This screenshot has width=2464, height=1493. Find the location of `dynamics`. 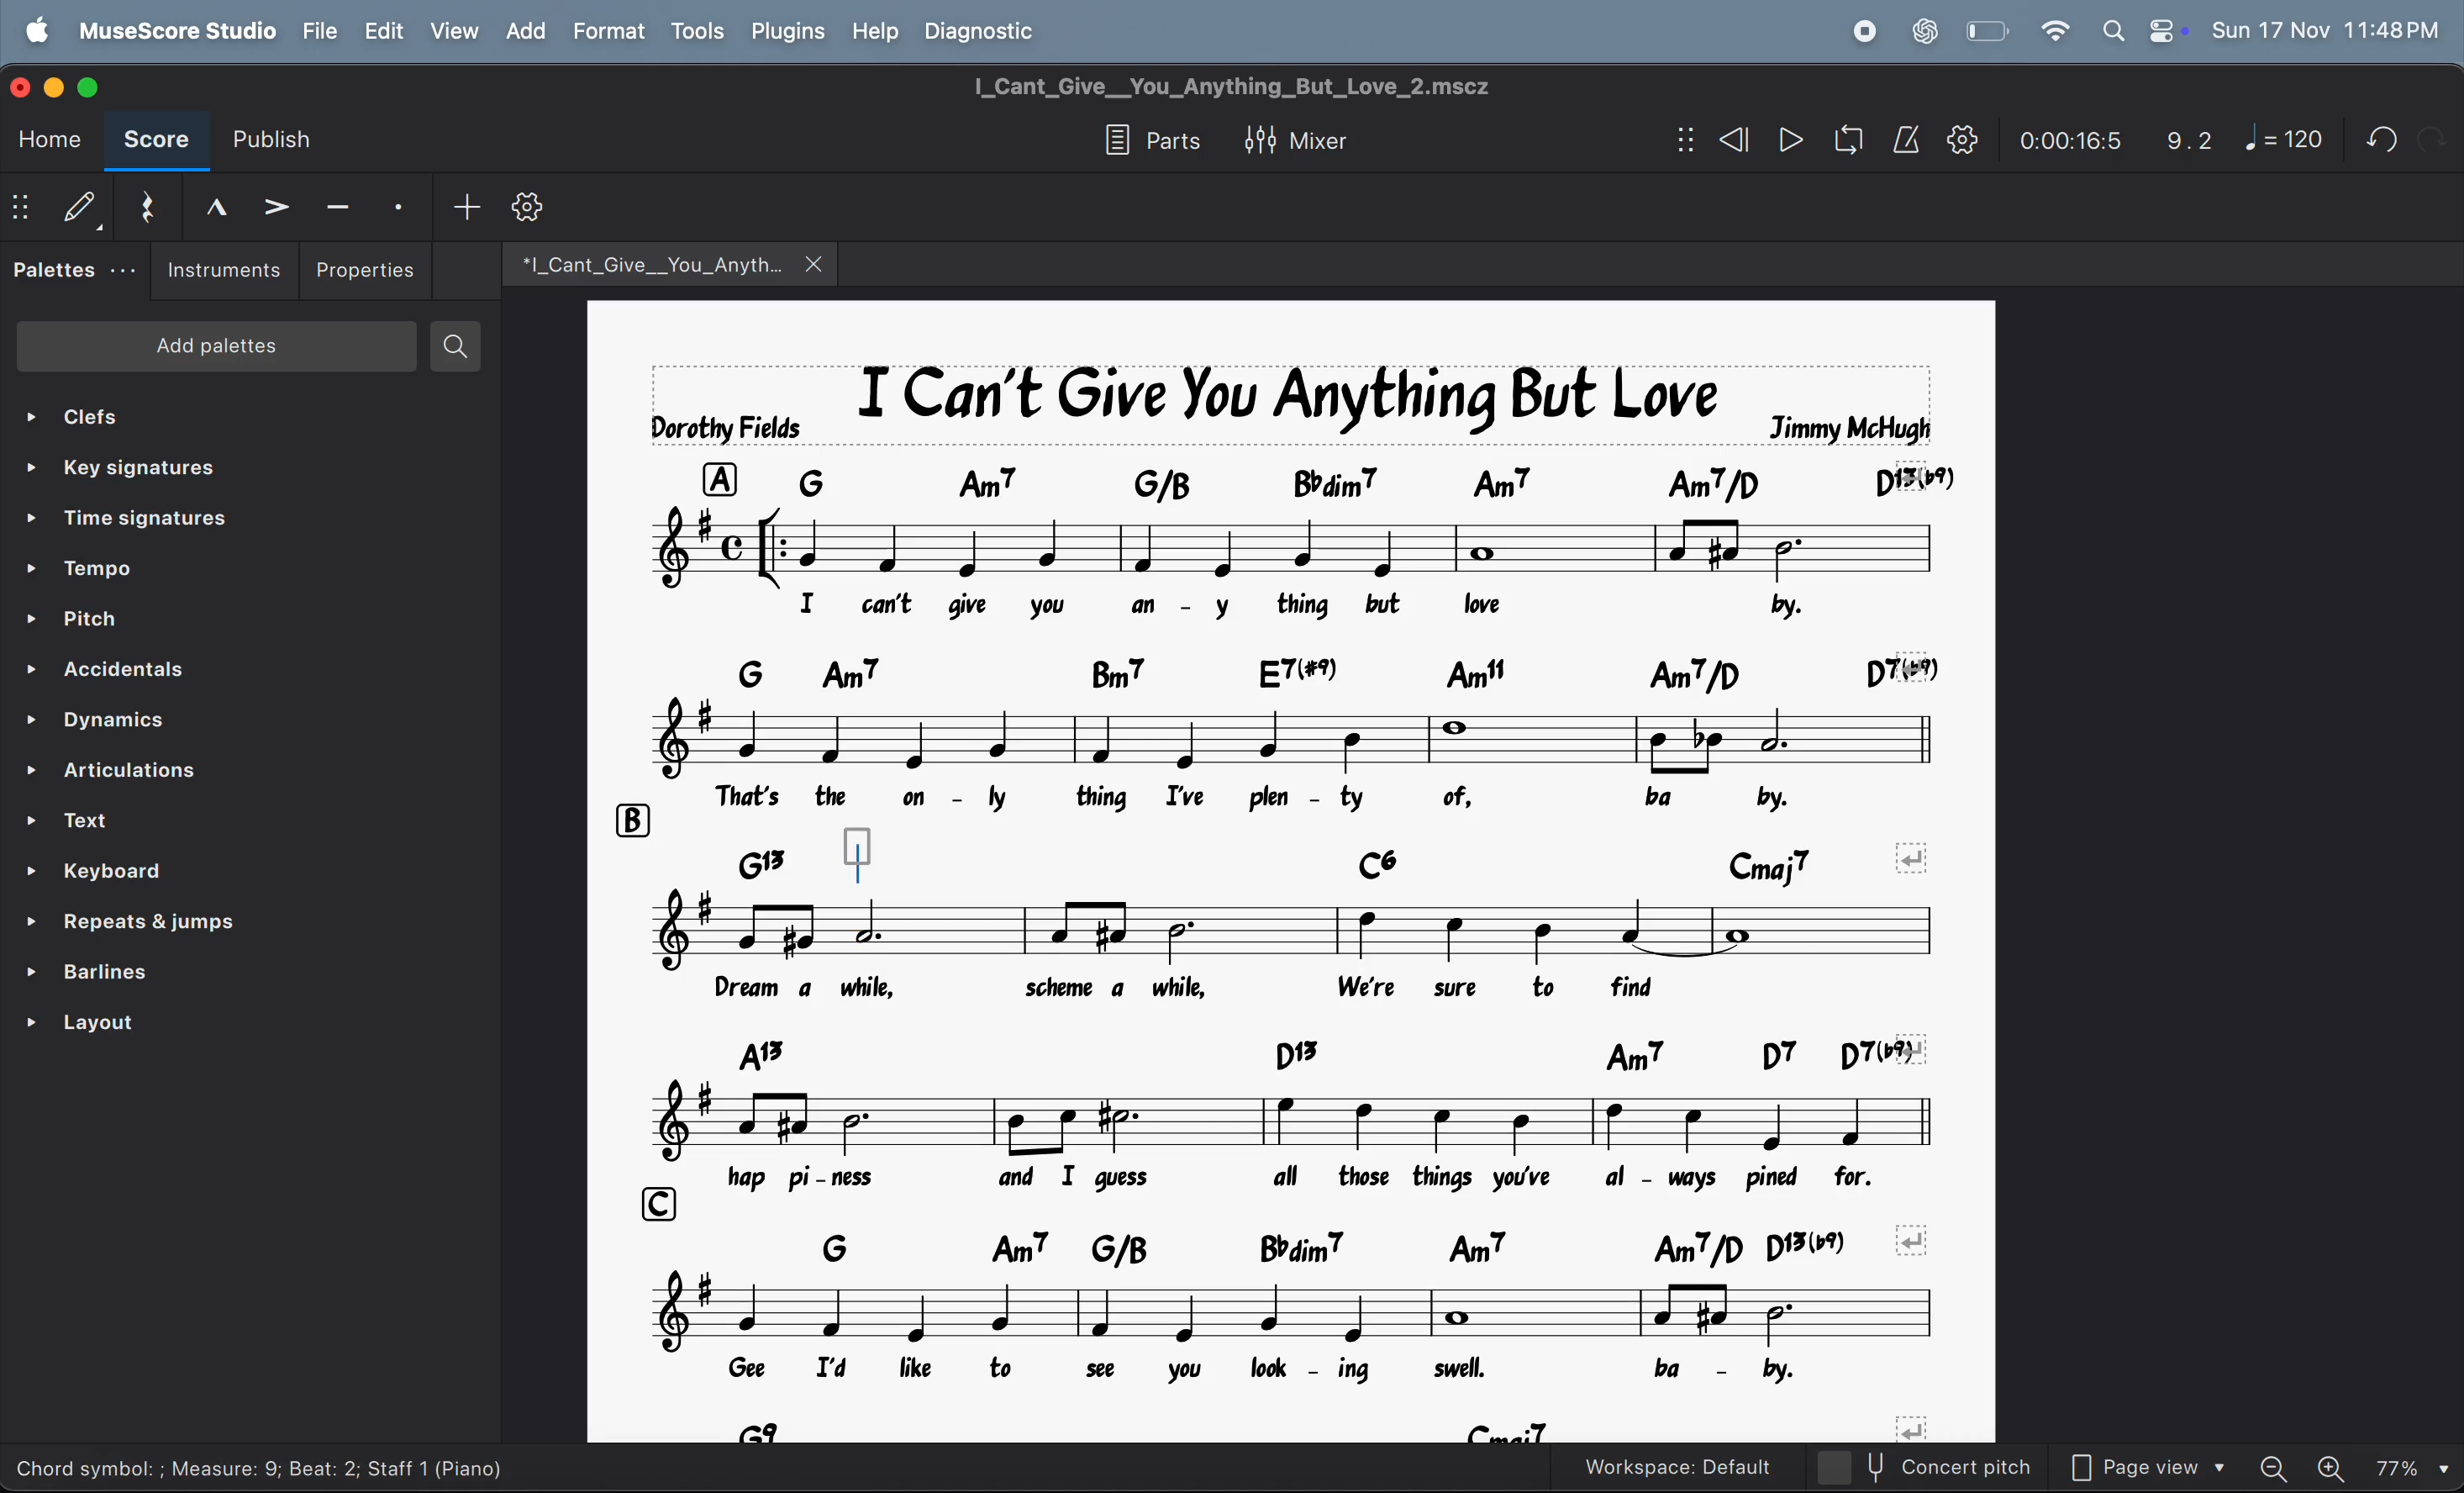

dynamics is located at coordinates (216, 725).